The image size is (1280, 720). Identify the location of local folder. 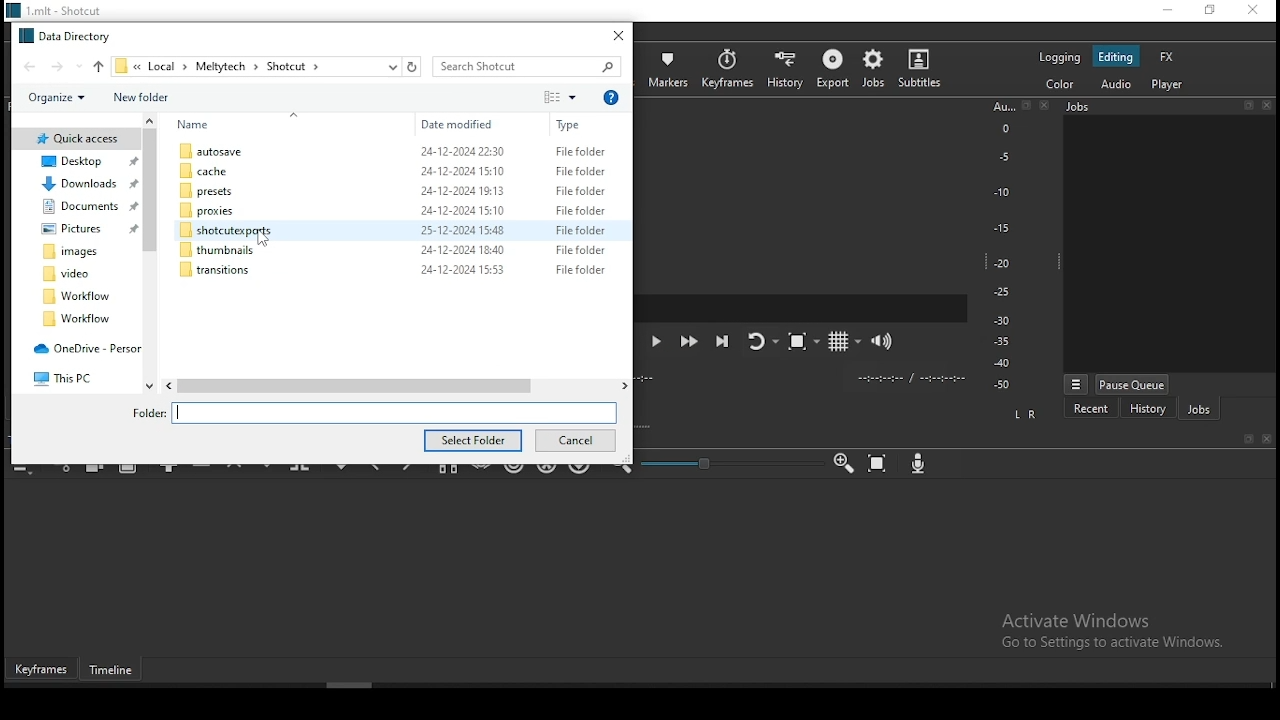
(217, 250).